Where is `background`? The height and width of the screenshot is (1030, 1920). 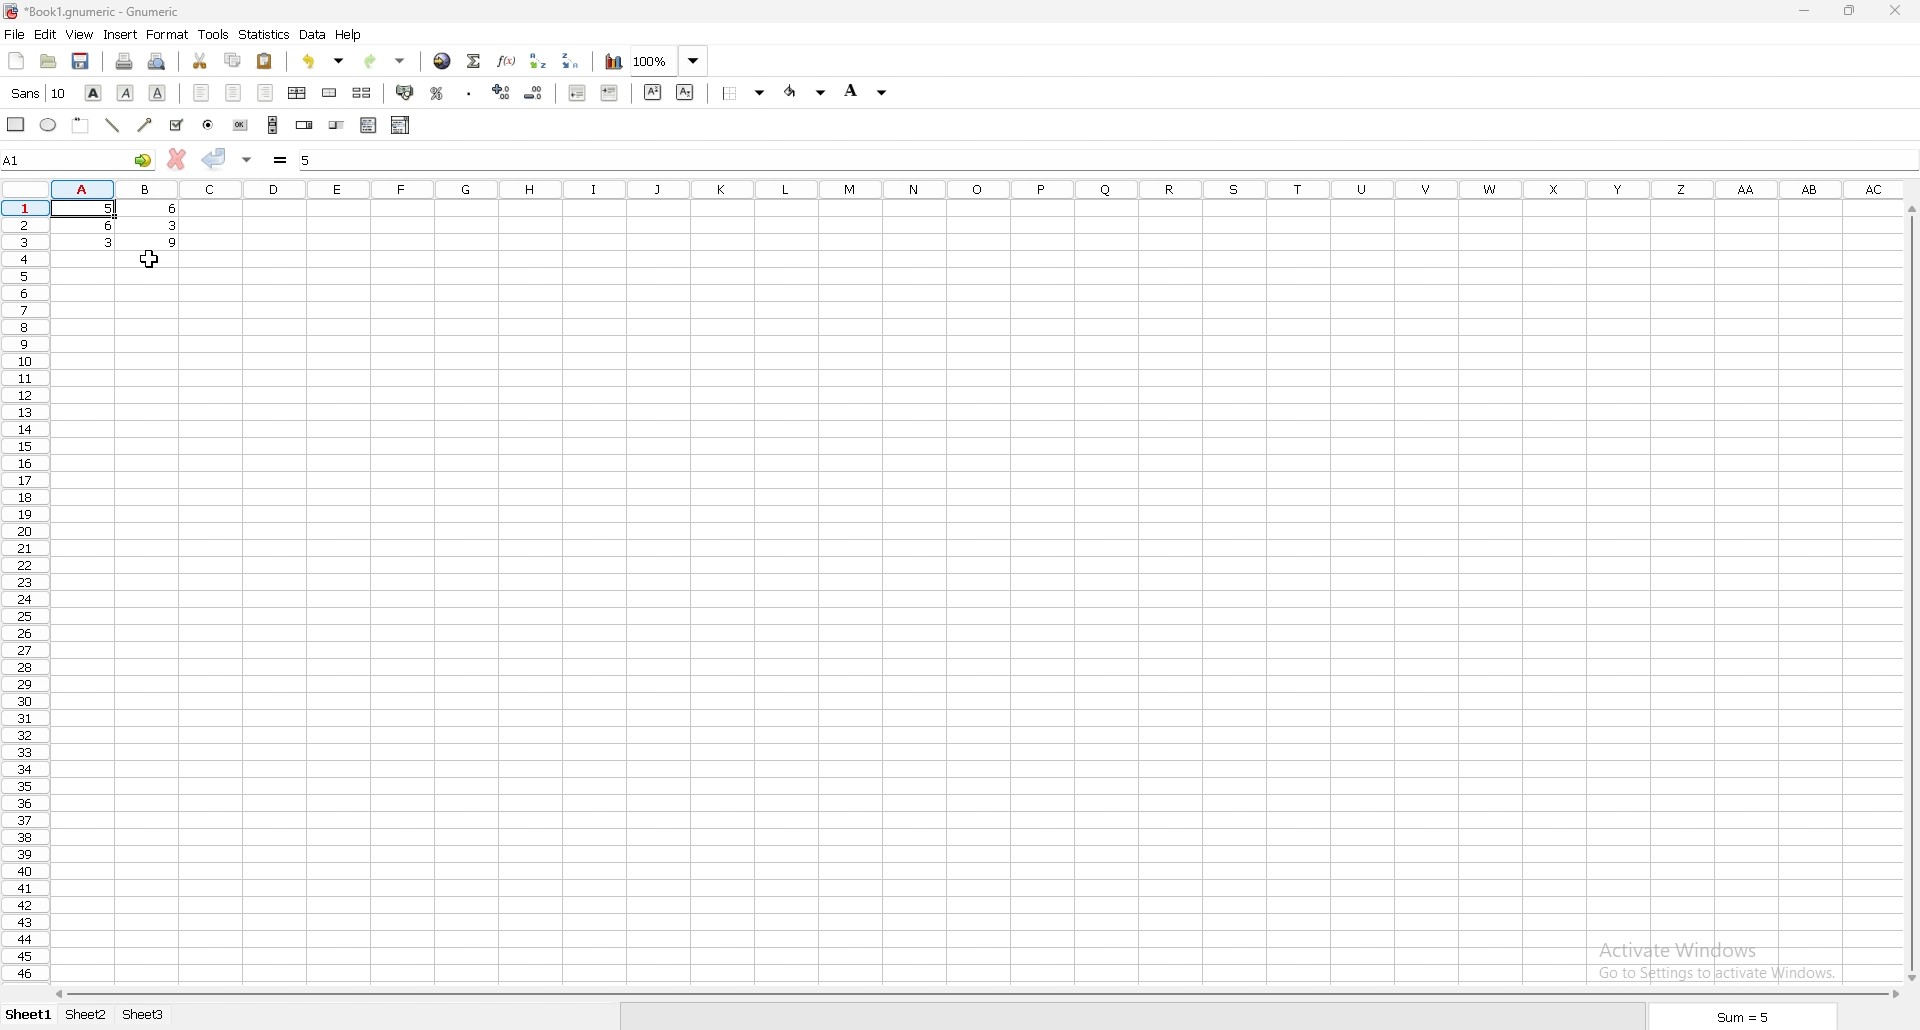 background is located at coordinates (806, 91).